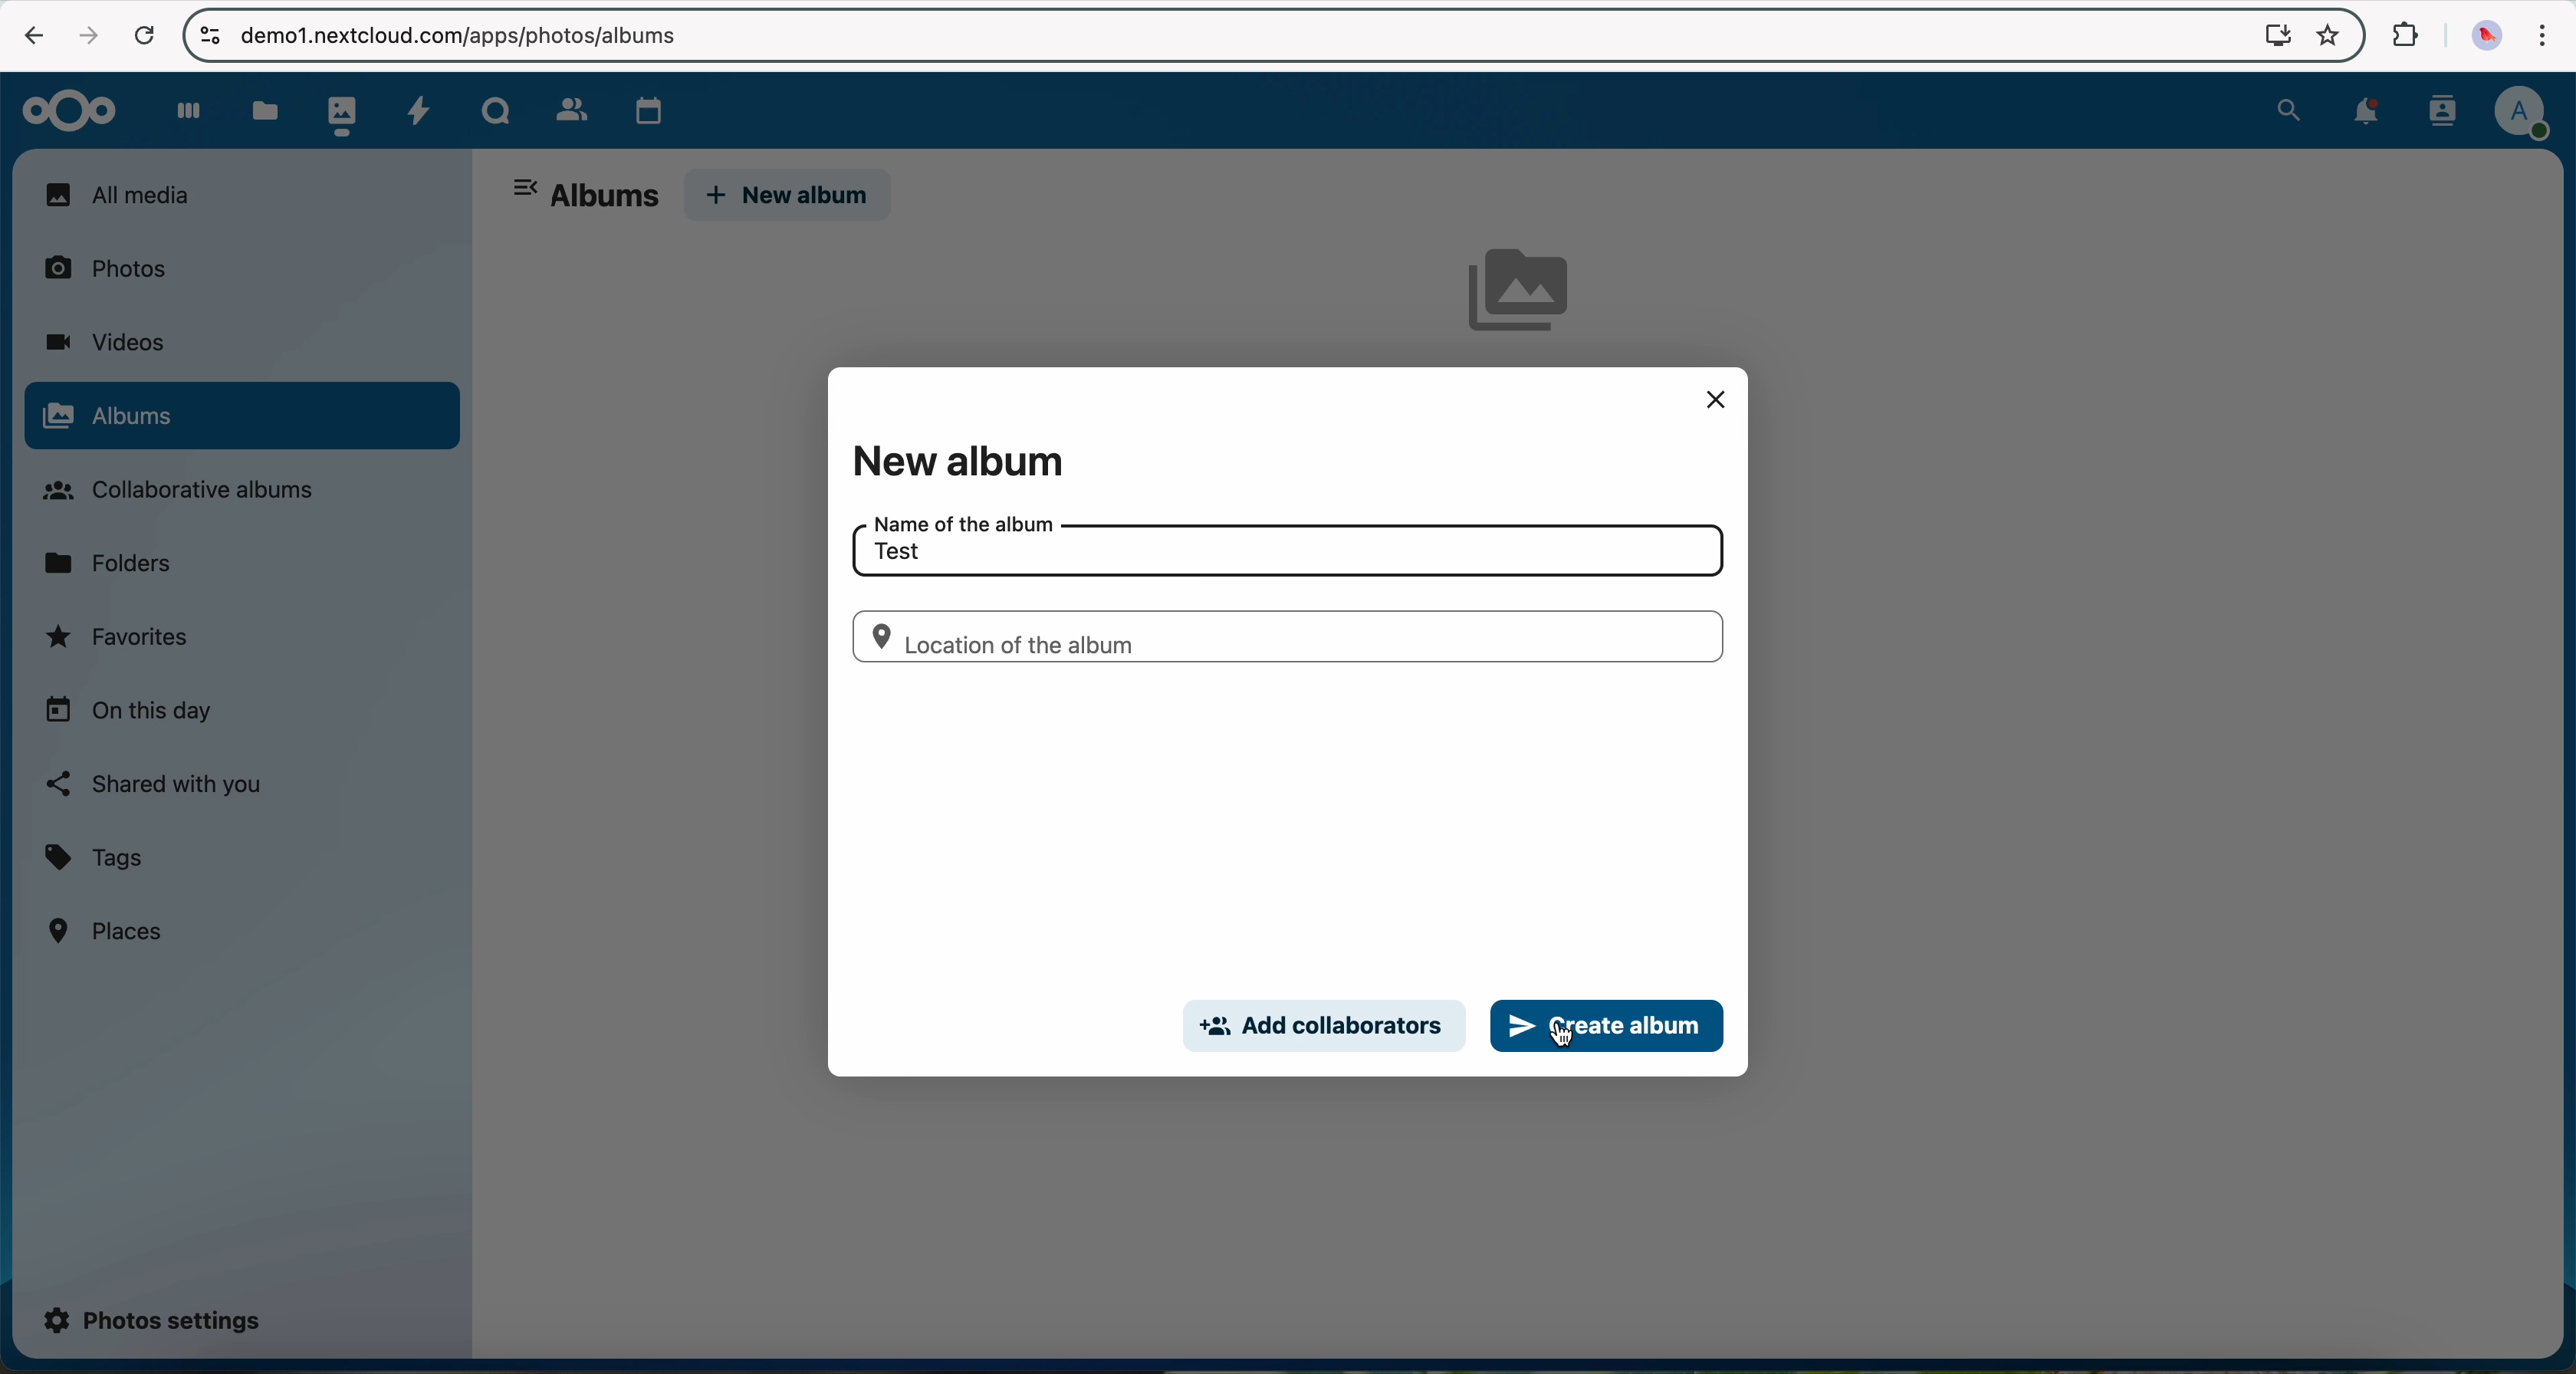 This screenshot has width=2576, height=1374. What do you see at coordinates (2268, 34) in the screenshot?
I see `screen` at bounding box center [2268, 34].